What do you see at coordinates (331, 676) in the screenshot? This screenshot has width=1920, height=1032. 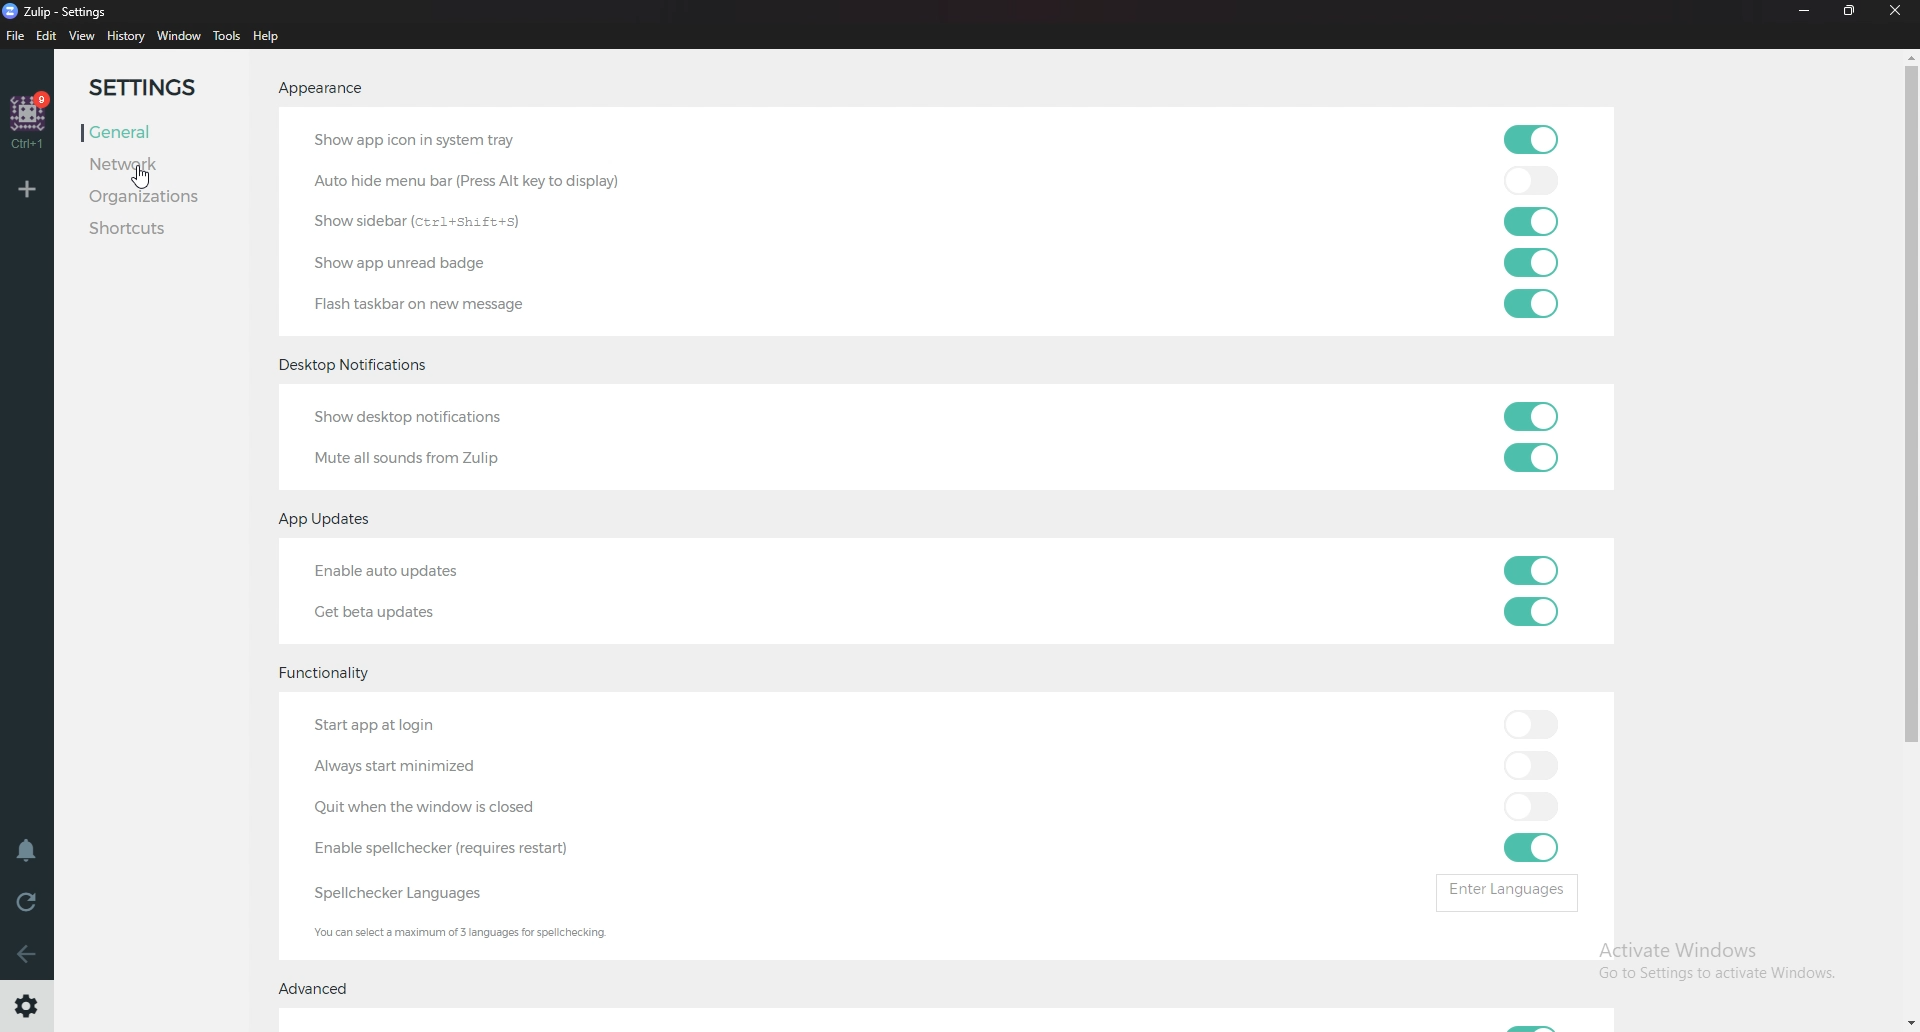 I see `Functionality` at bounding box center [331, 676].